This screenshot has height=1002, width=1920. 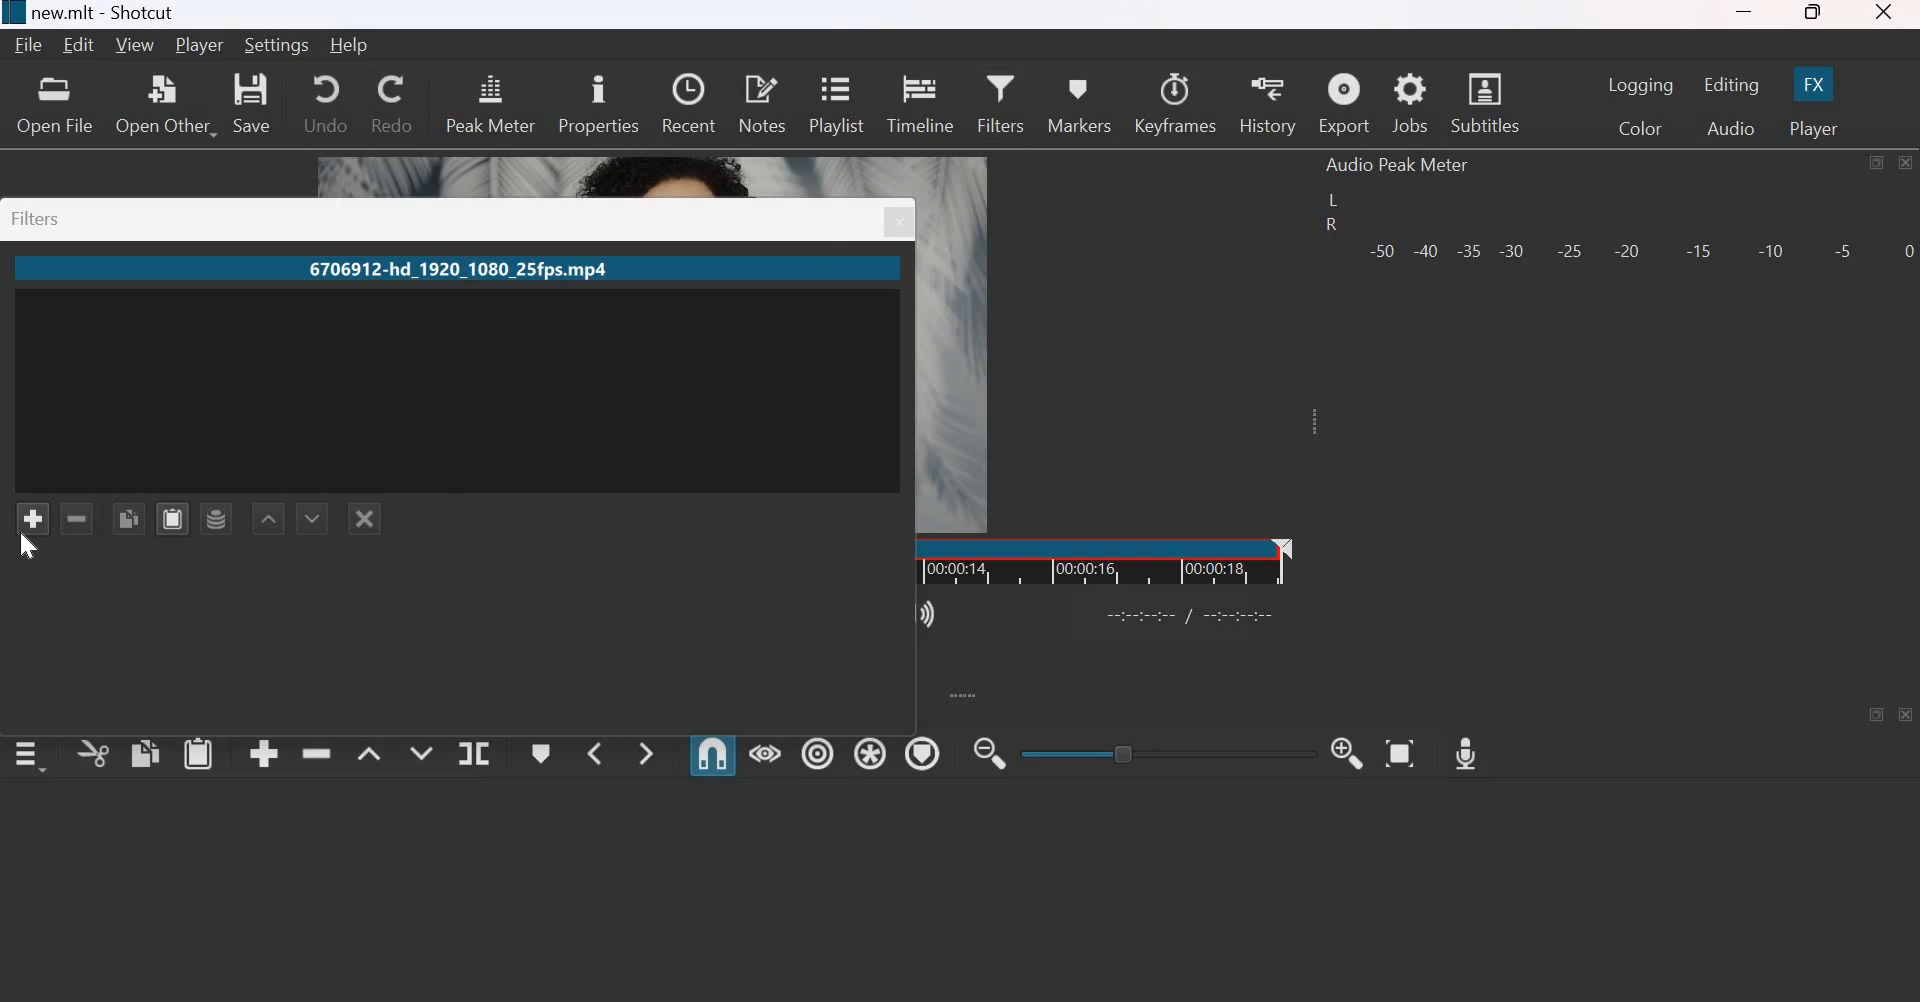 I want to click on peak meter, so click(x=491, y=102).